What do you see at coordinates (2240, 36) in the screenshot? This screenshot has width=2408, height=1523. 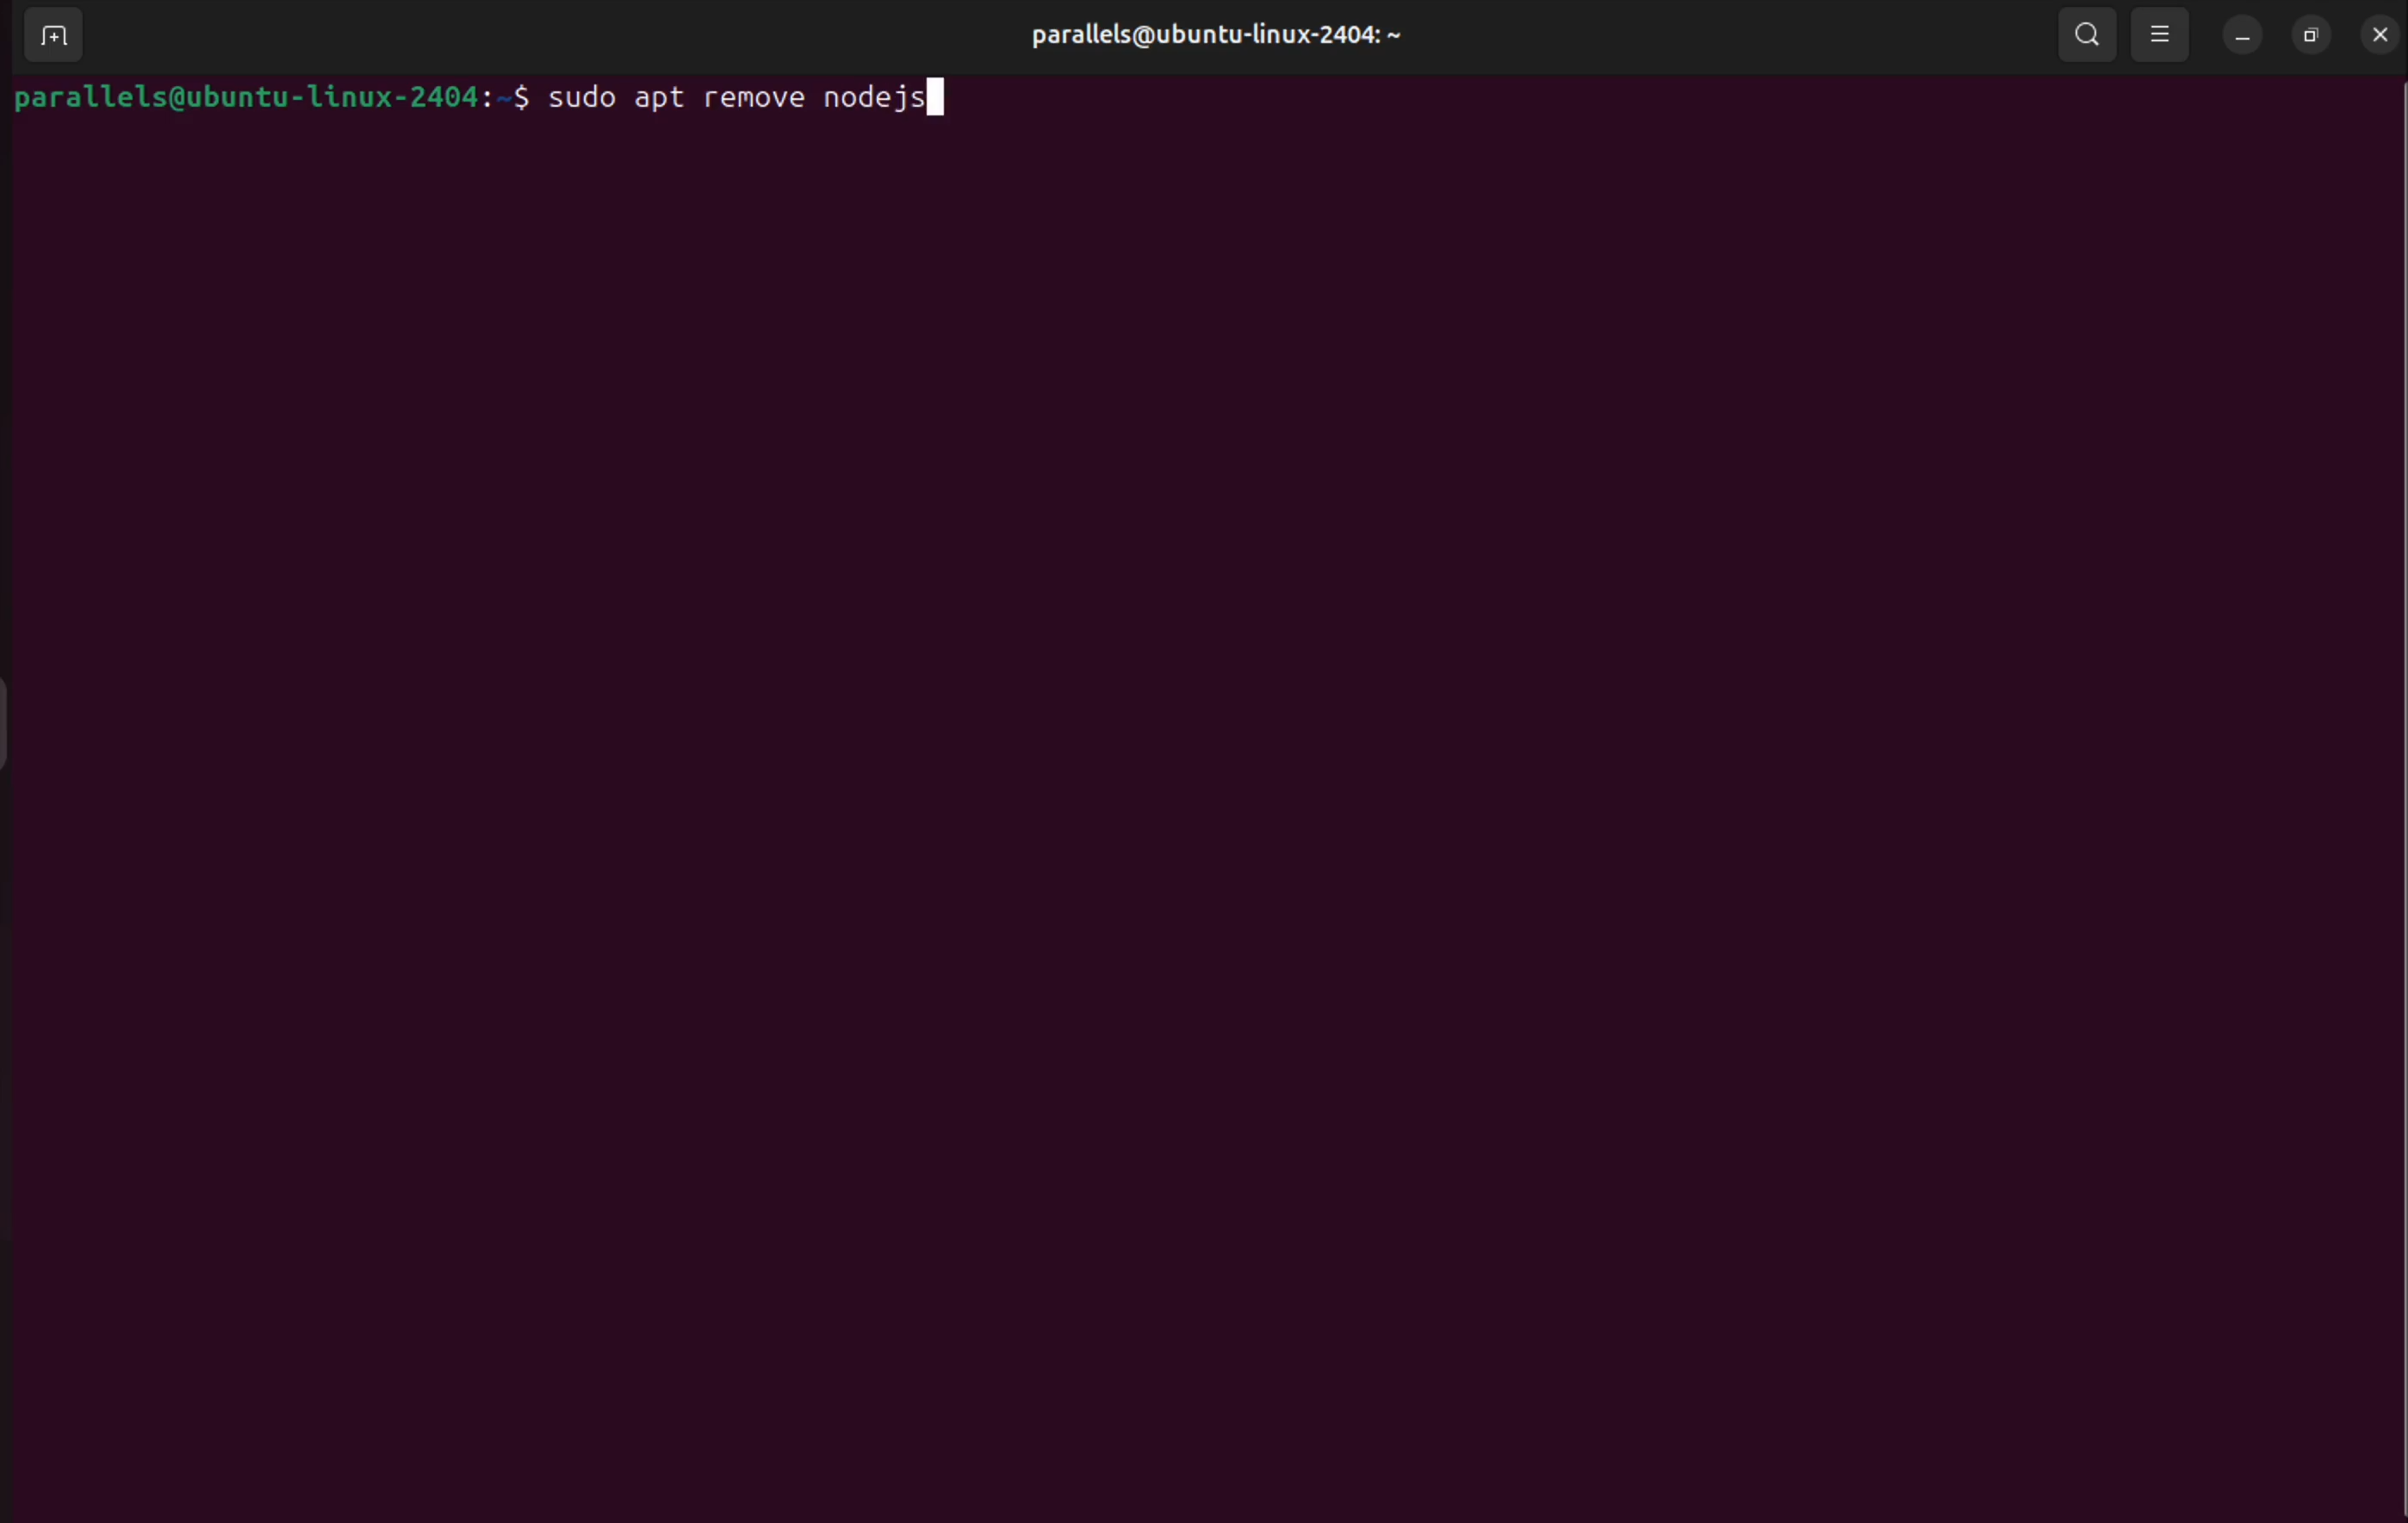 I see `minimize` at bounding box center [2240, 36].